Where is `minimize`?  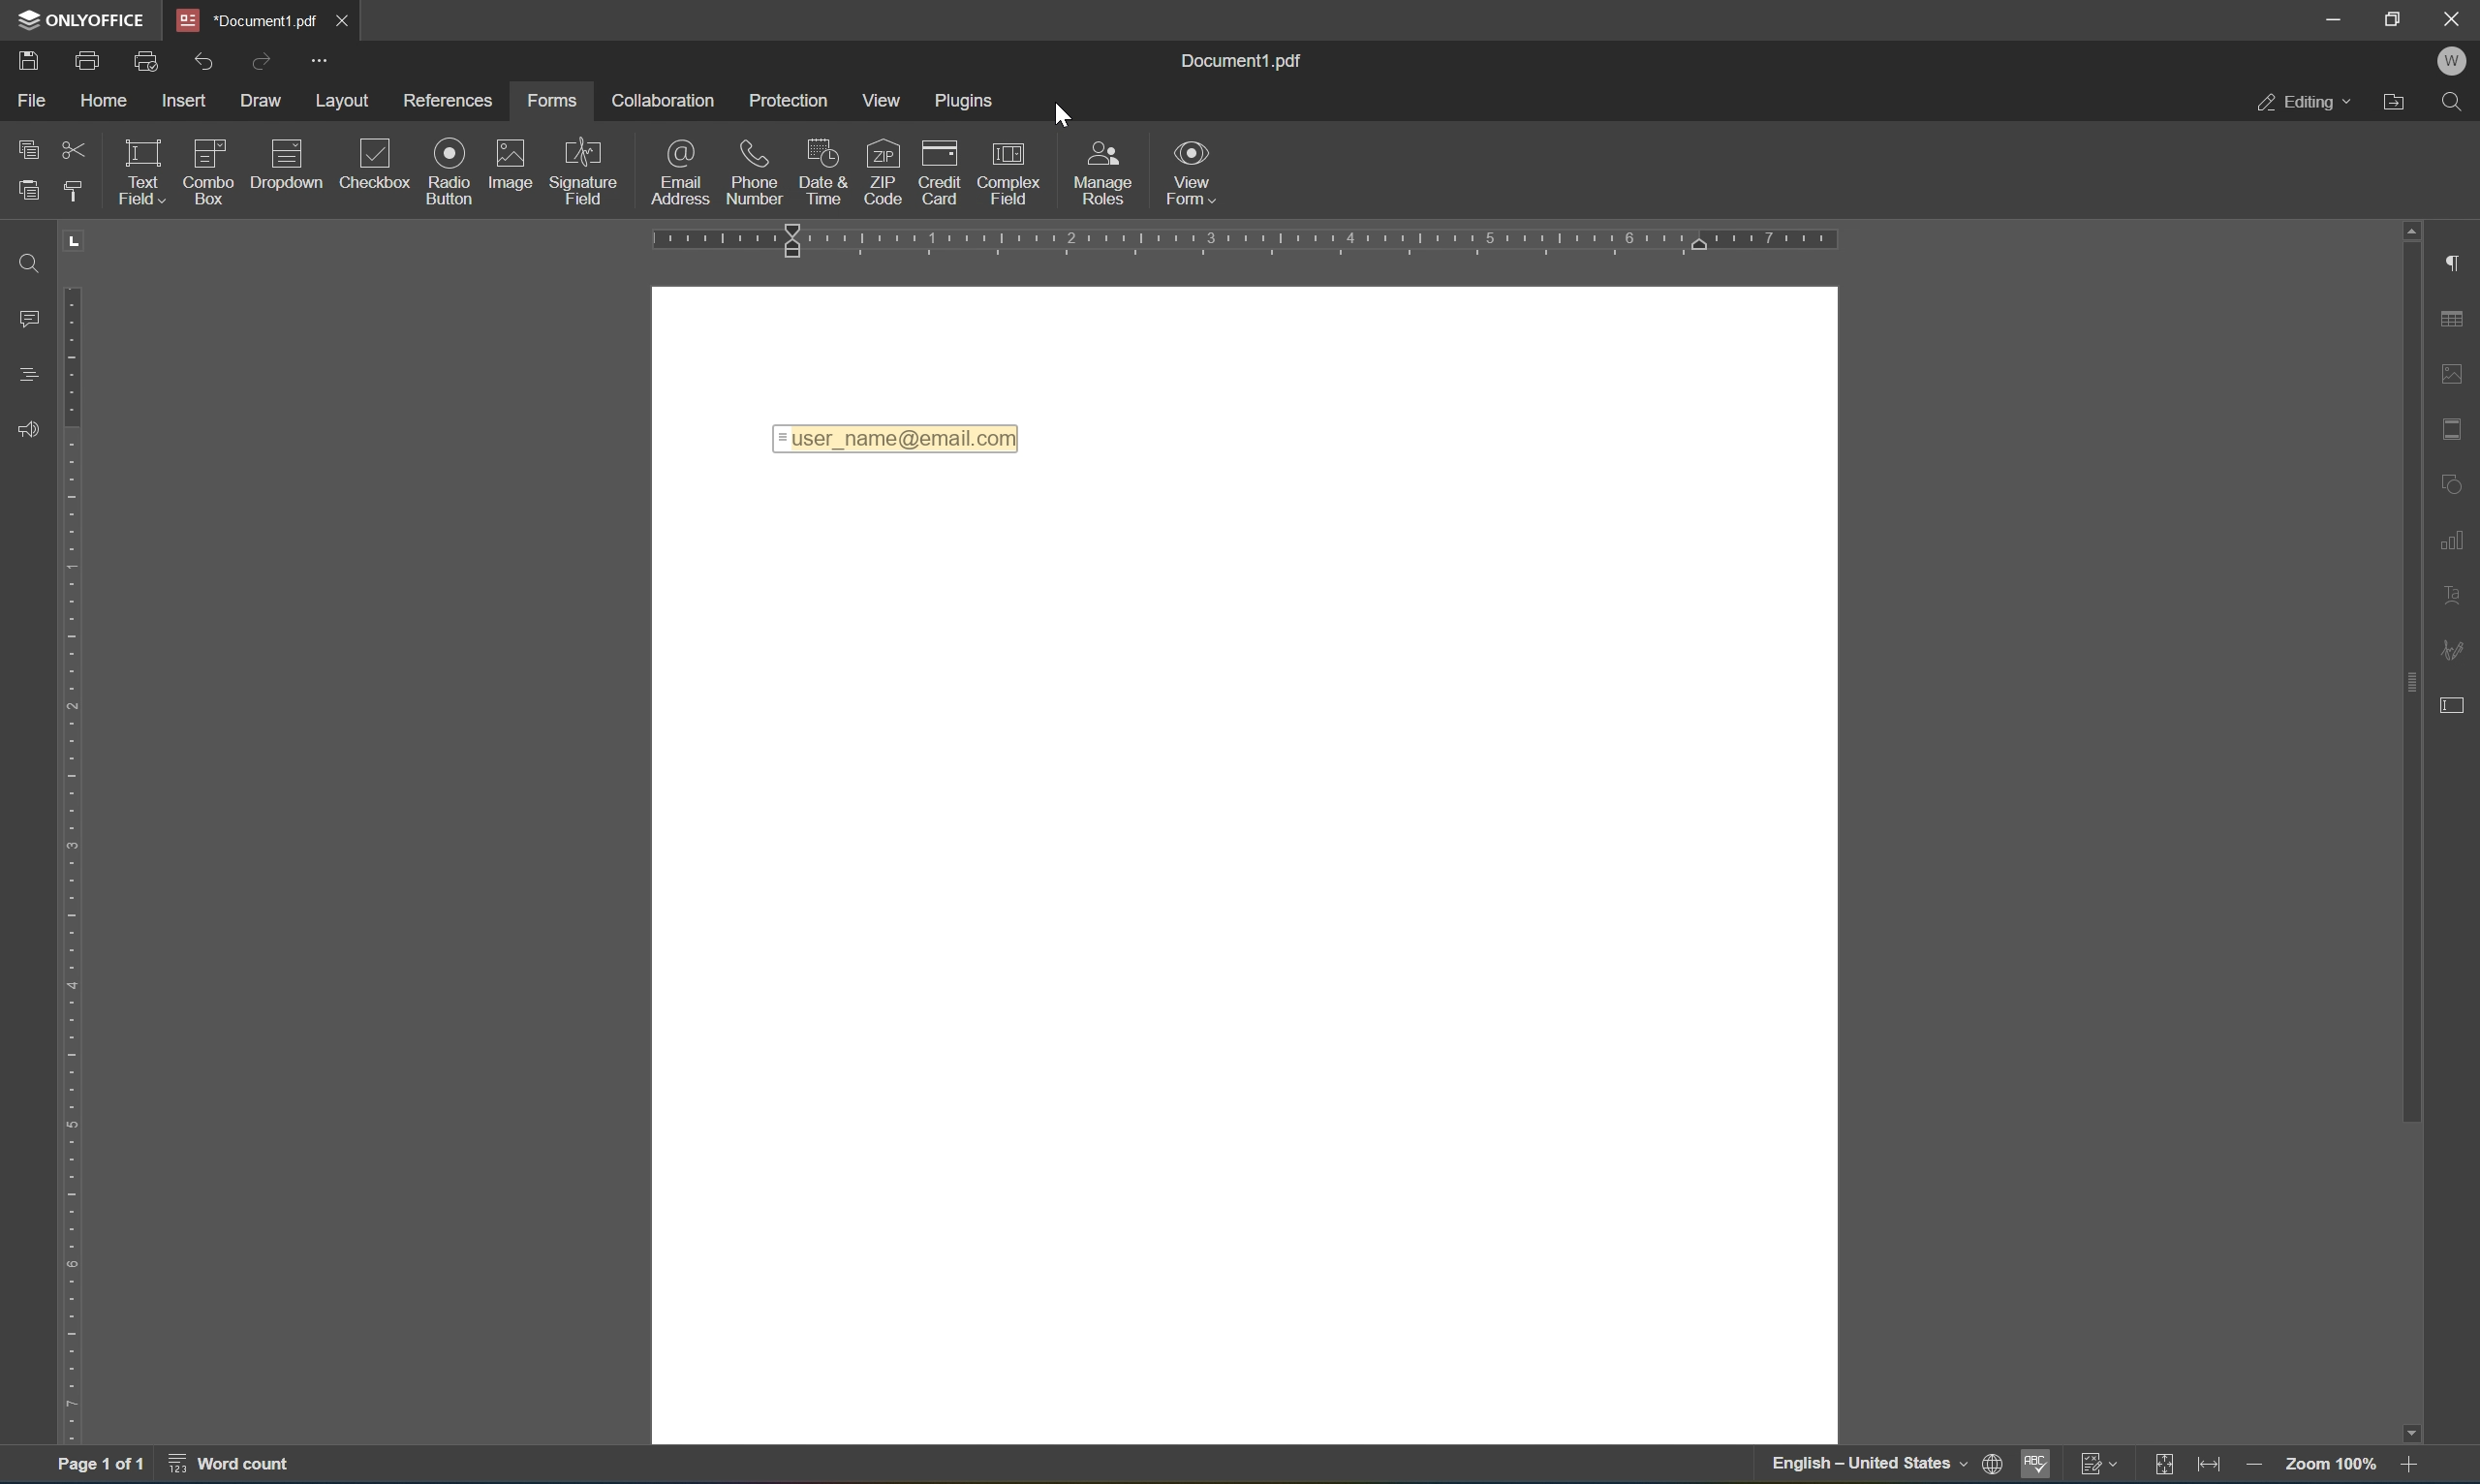
minimize is located at coordinates (2327, 22).